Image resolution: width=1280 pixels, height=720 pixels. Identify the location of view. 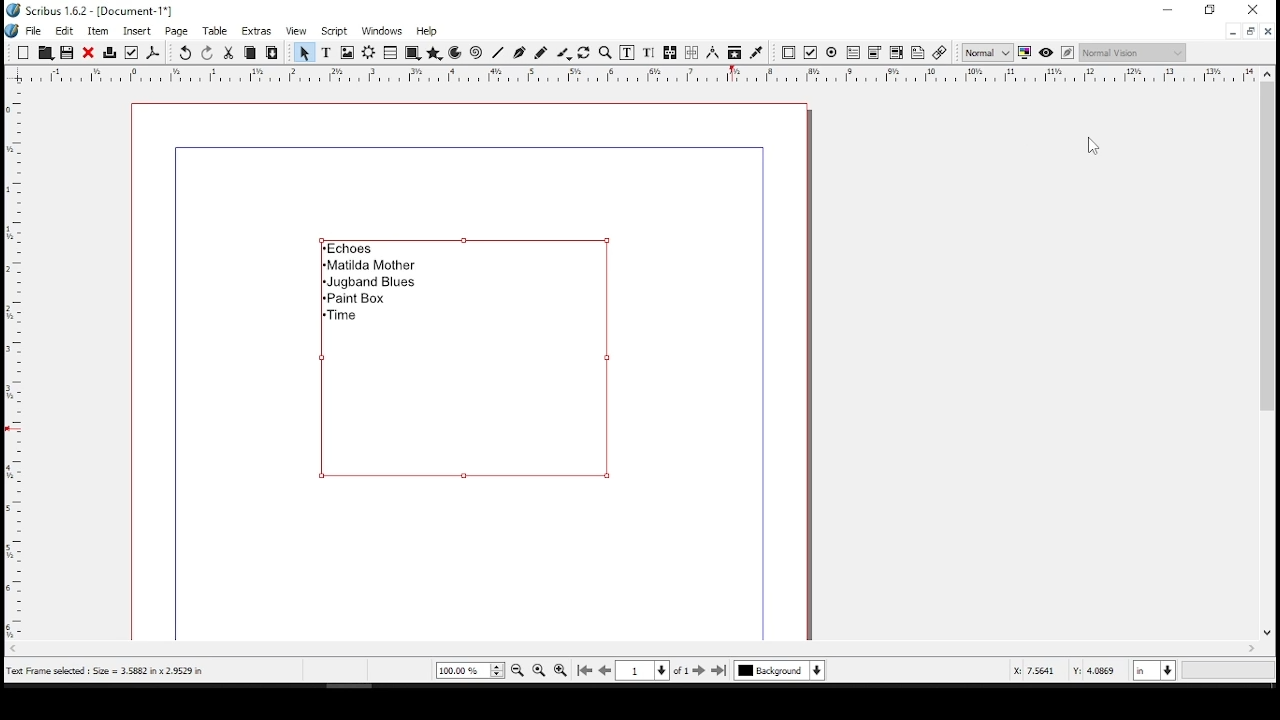
(296, 32).